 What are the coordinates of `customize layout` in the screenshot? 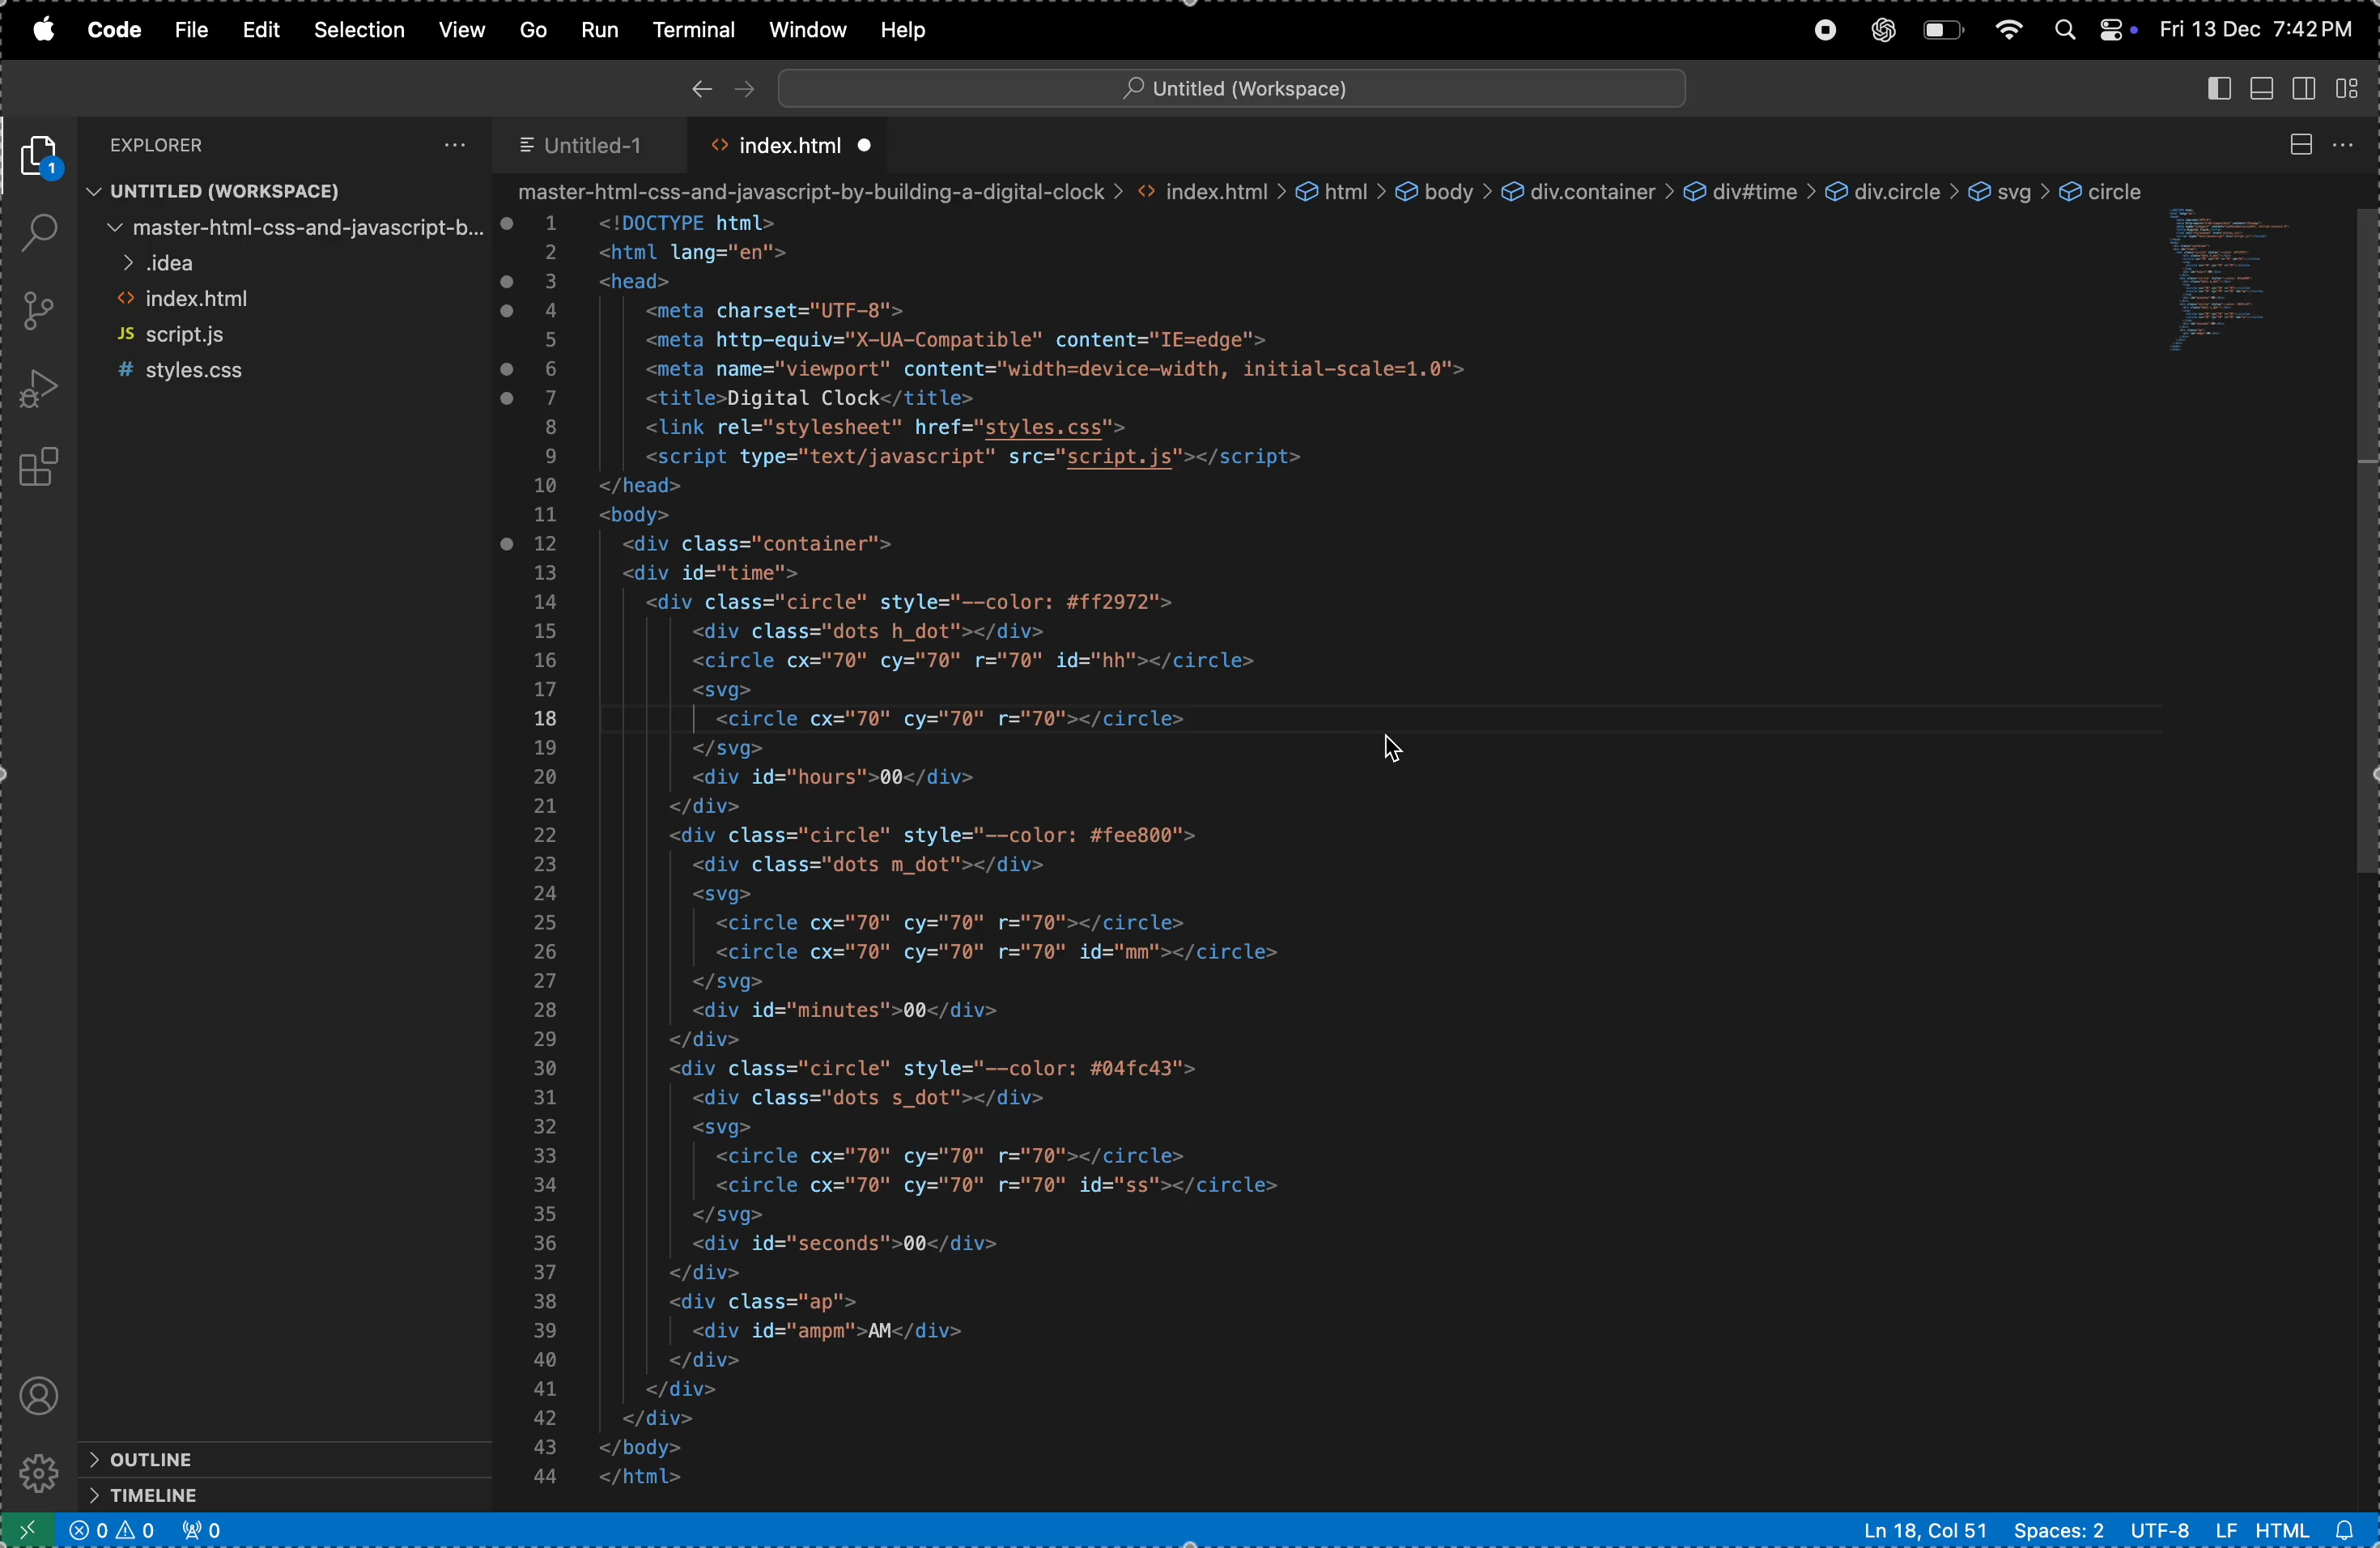 It's located at (2355, 85).